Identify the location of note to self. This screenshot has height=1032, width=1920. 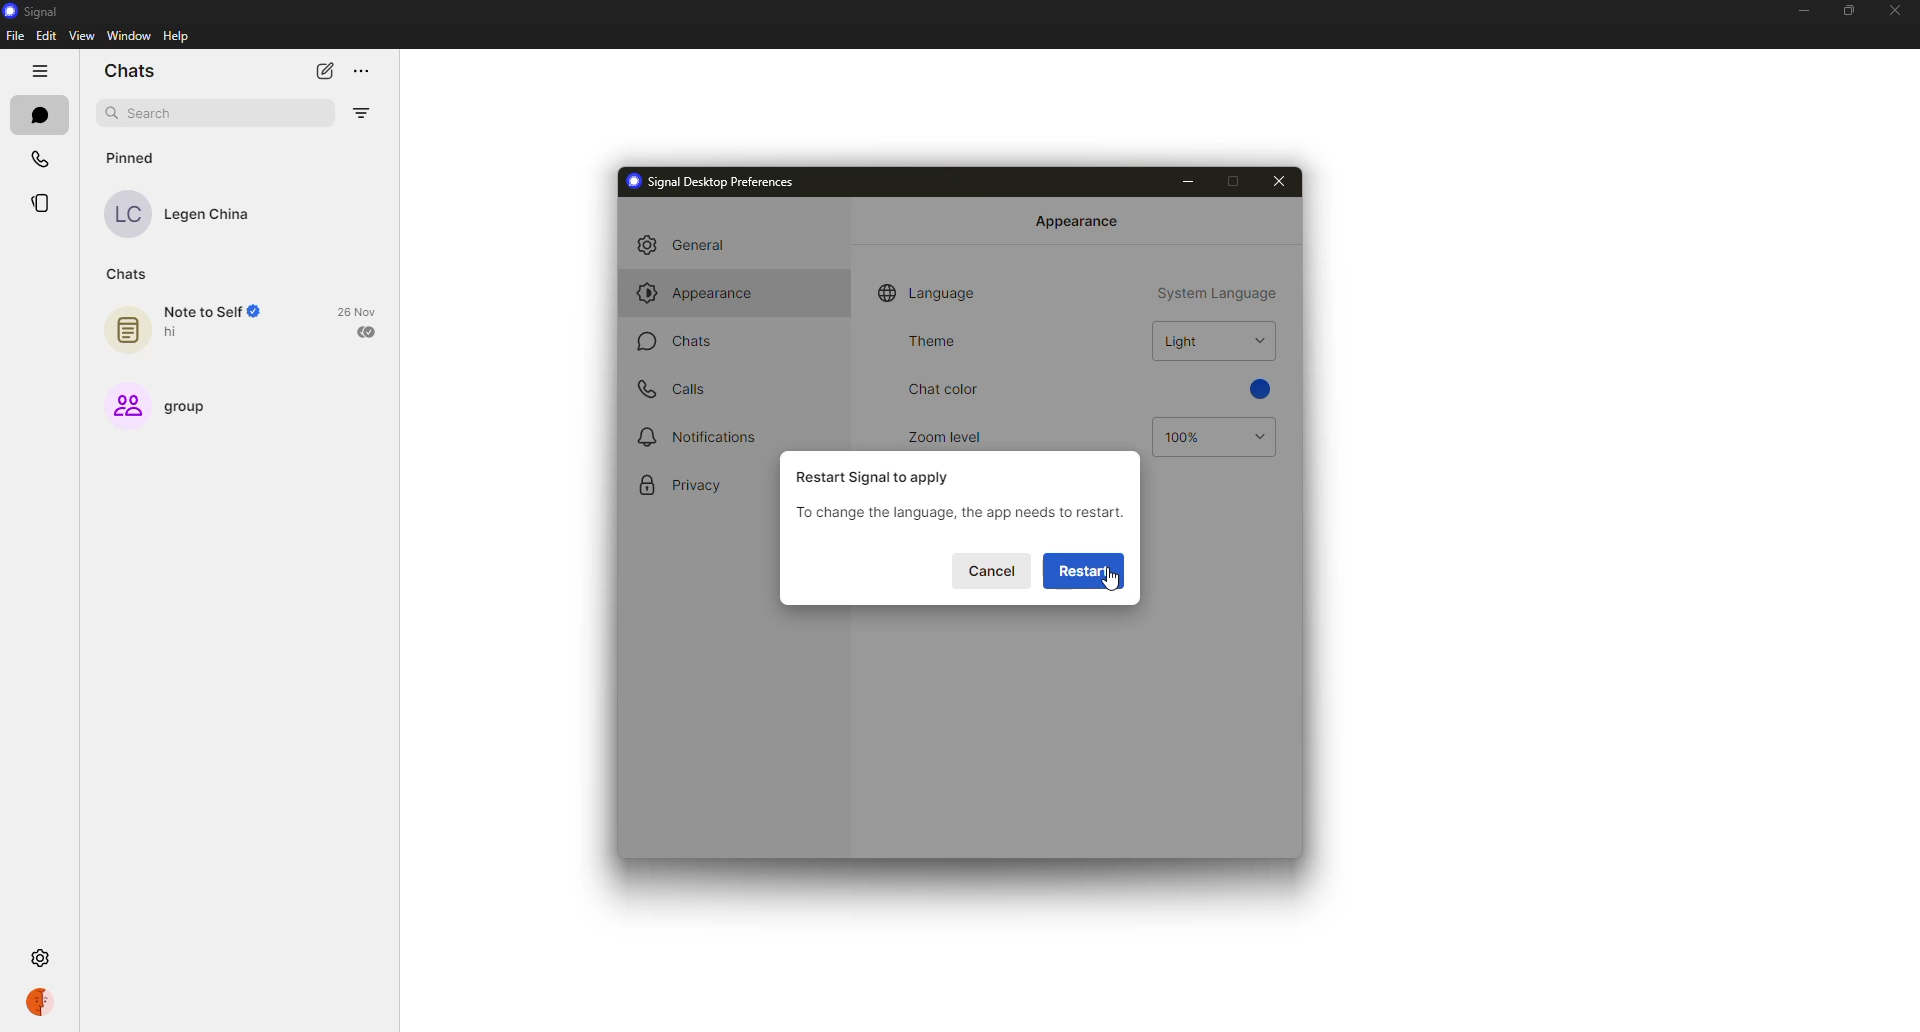
(190, 324).